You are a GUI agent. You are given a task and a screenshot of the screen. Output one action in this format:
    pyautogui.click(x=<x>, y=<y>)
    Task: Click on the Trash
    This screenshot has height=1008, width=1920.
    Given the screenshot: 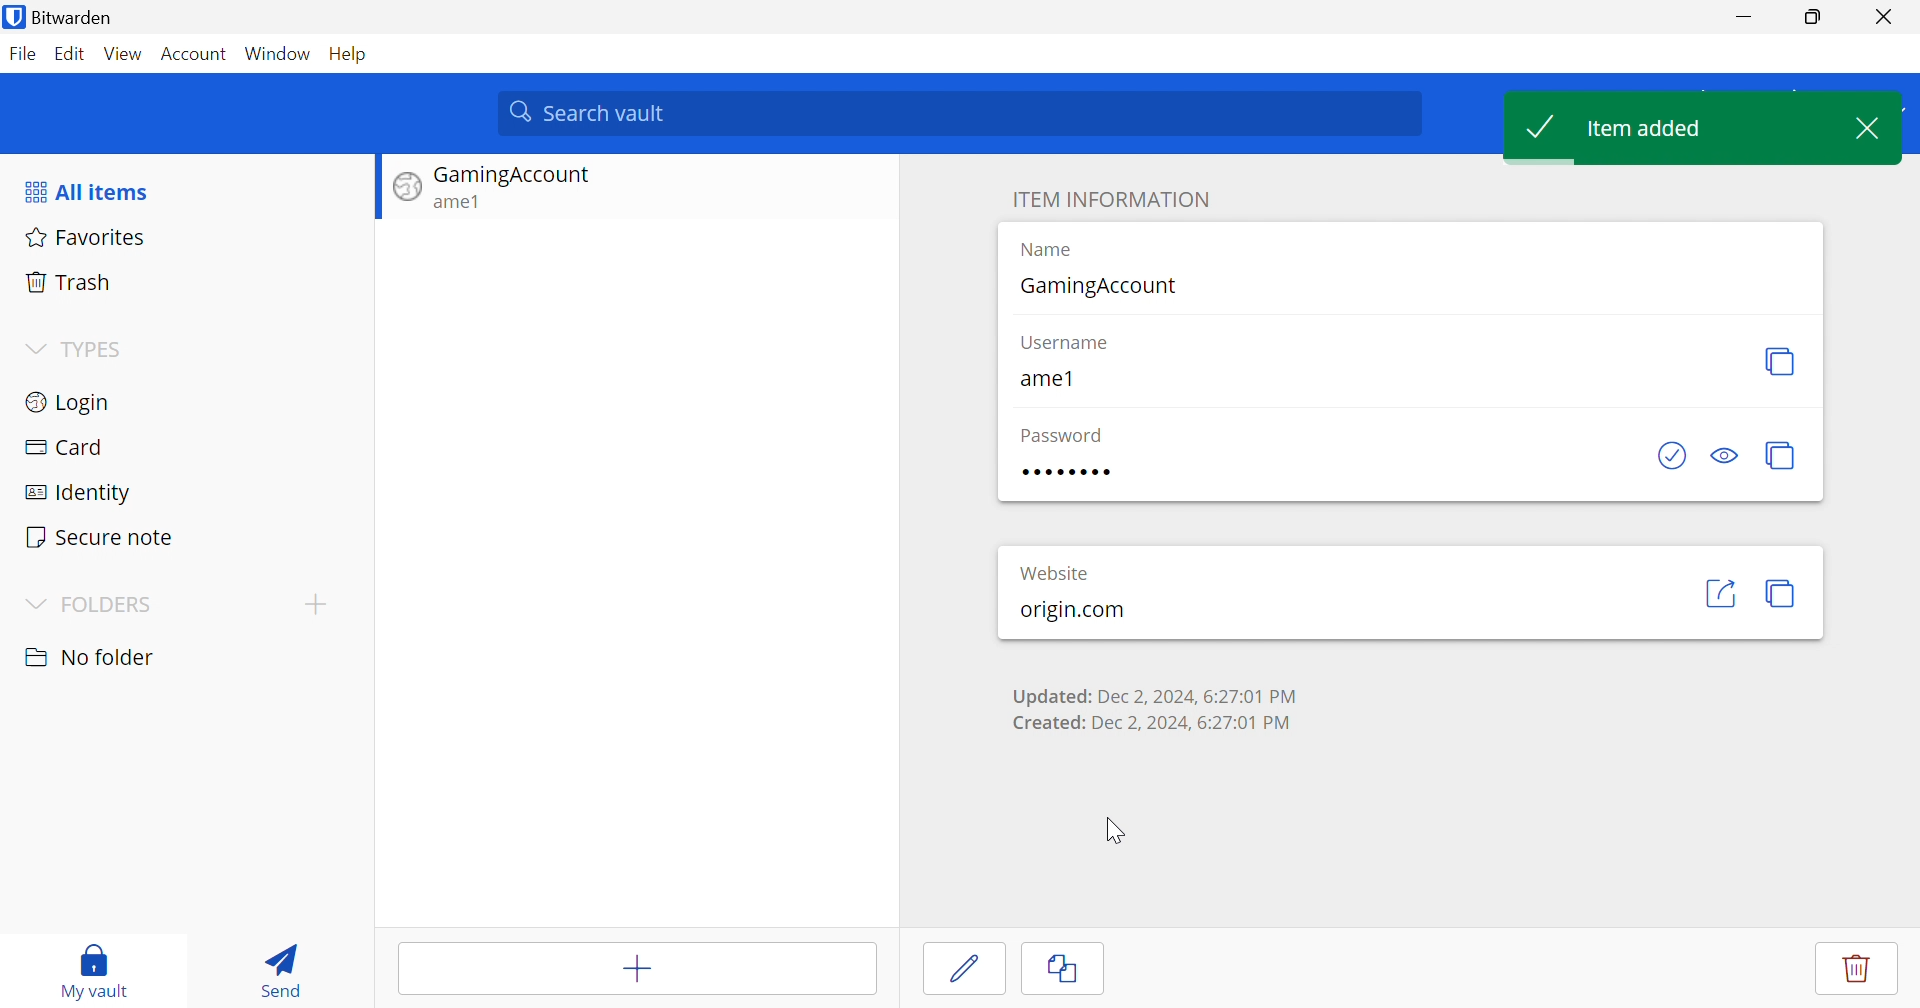 What is the action you would take?
    pyautogui.click(x=75, y=285)
    